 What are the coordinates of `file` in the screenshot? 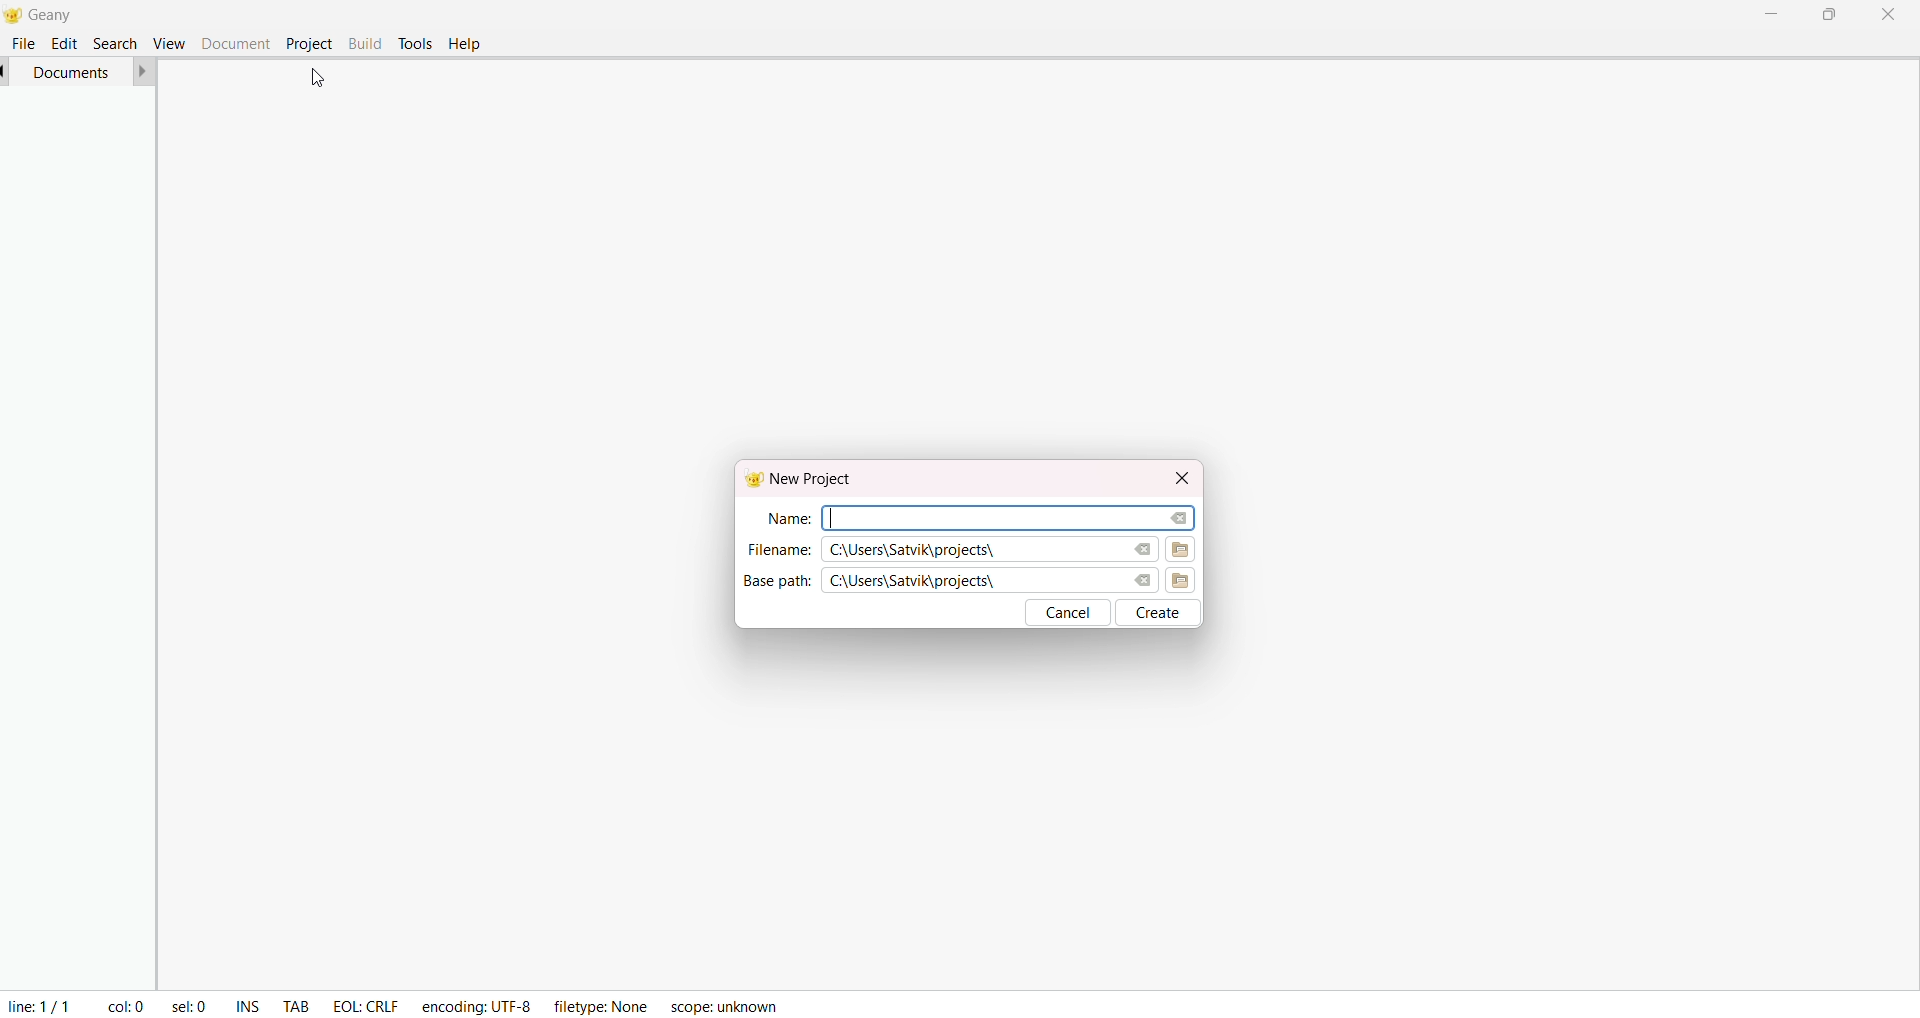 It's located at (24, 43).